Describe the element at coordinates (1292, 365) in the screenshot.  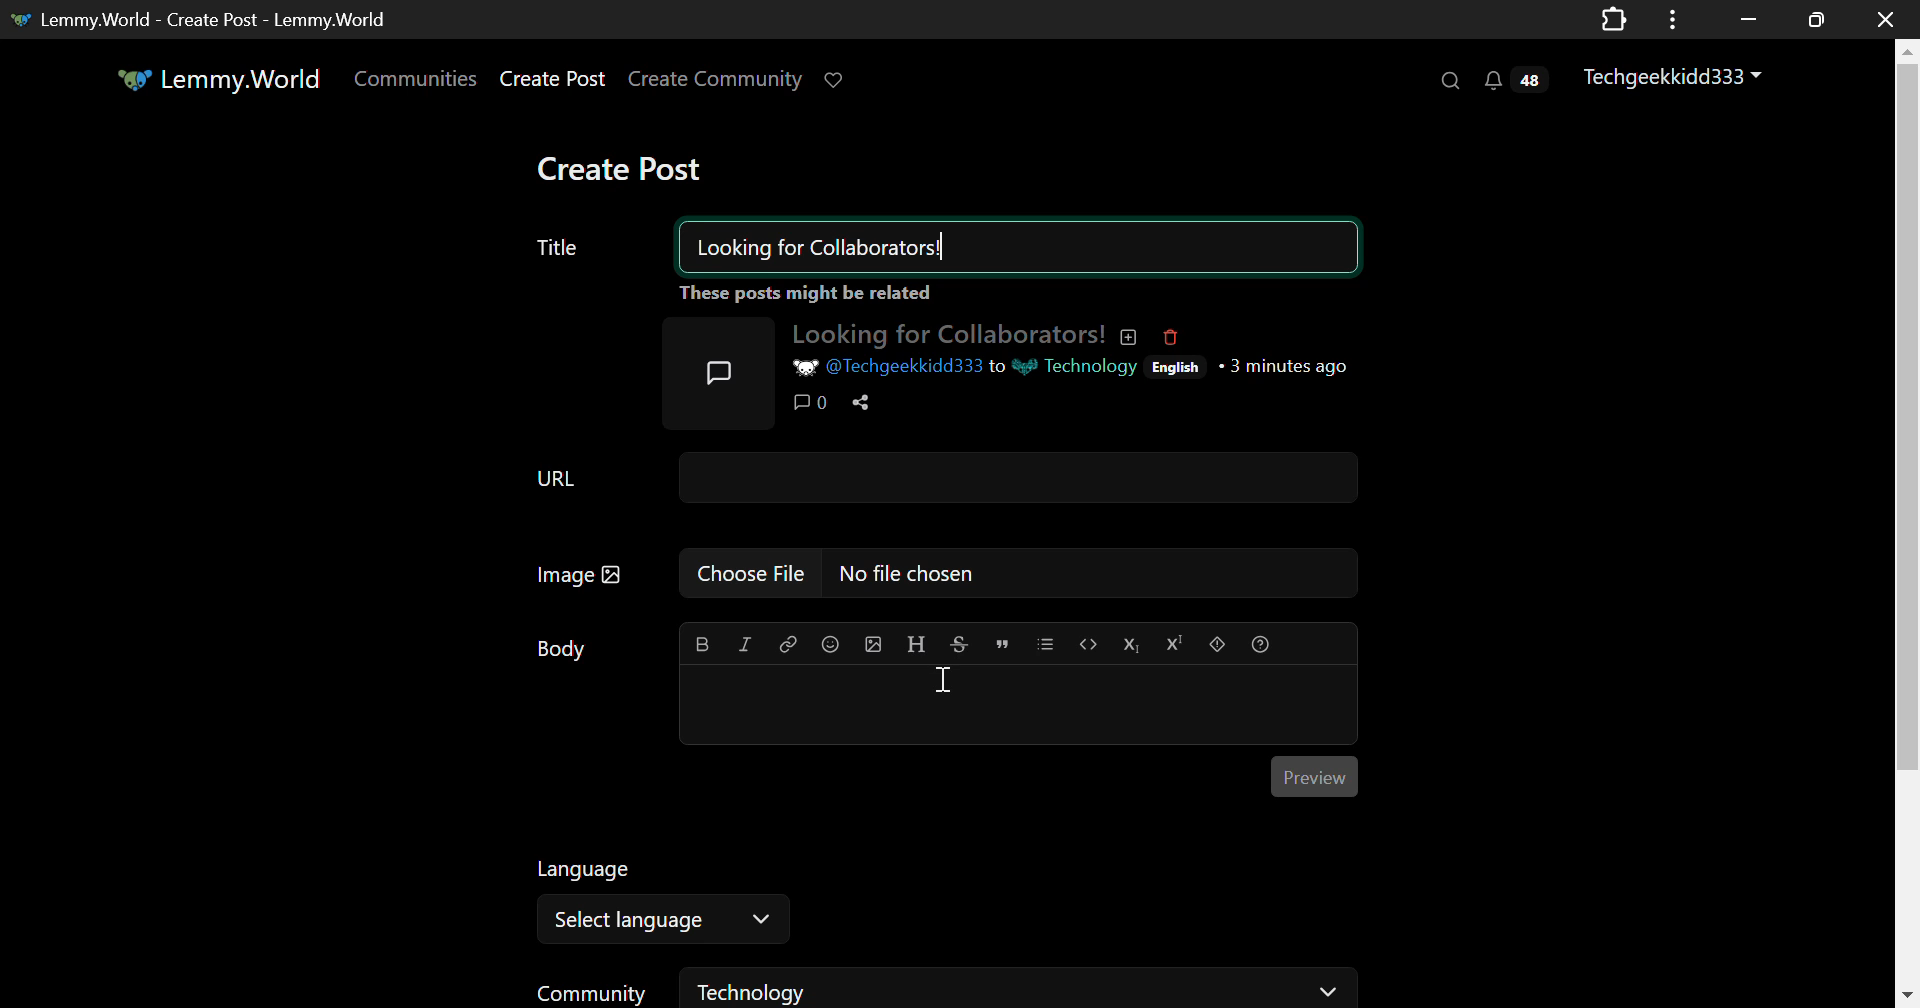
I see `3 minutes ago` at that location.